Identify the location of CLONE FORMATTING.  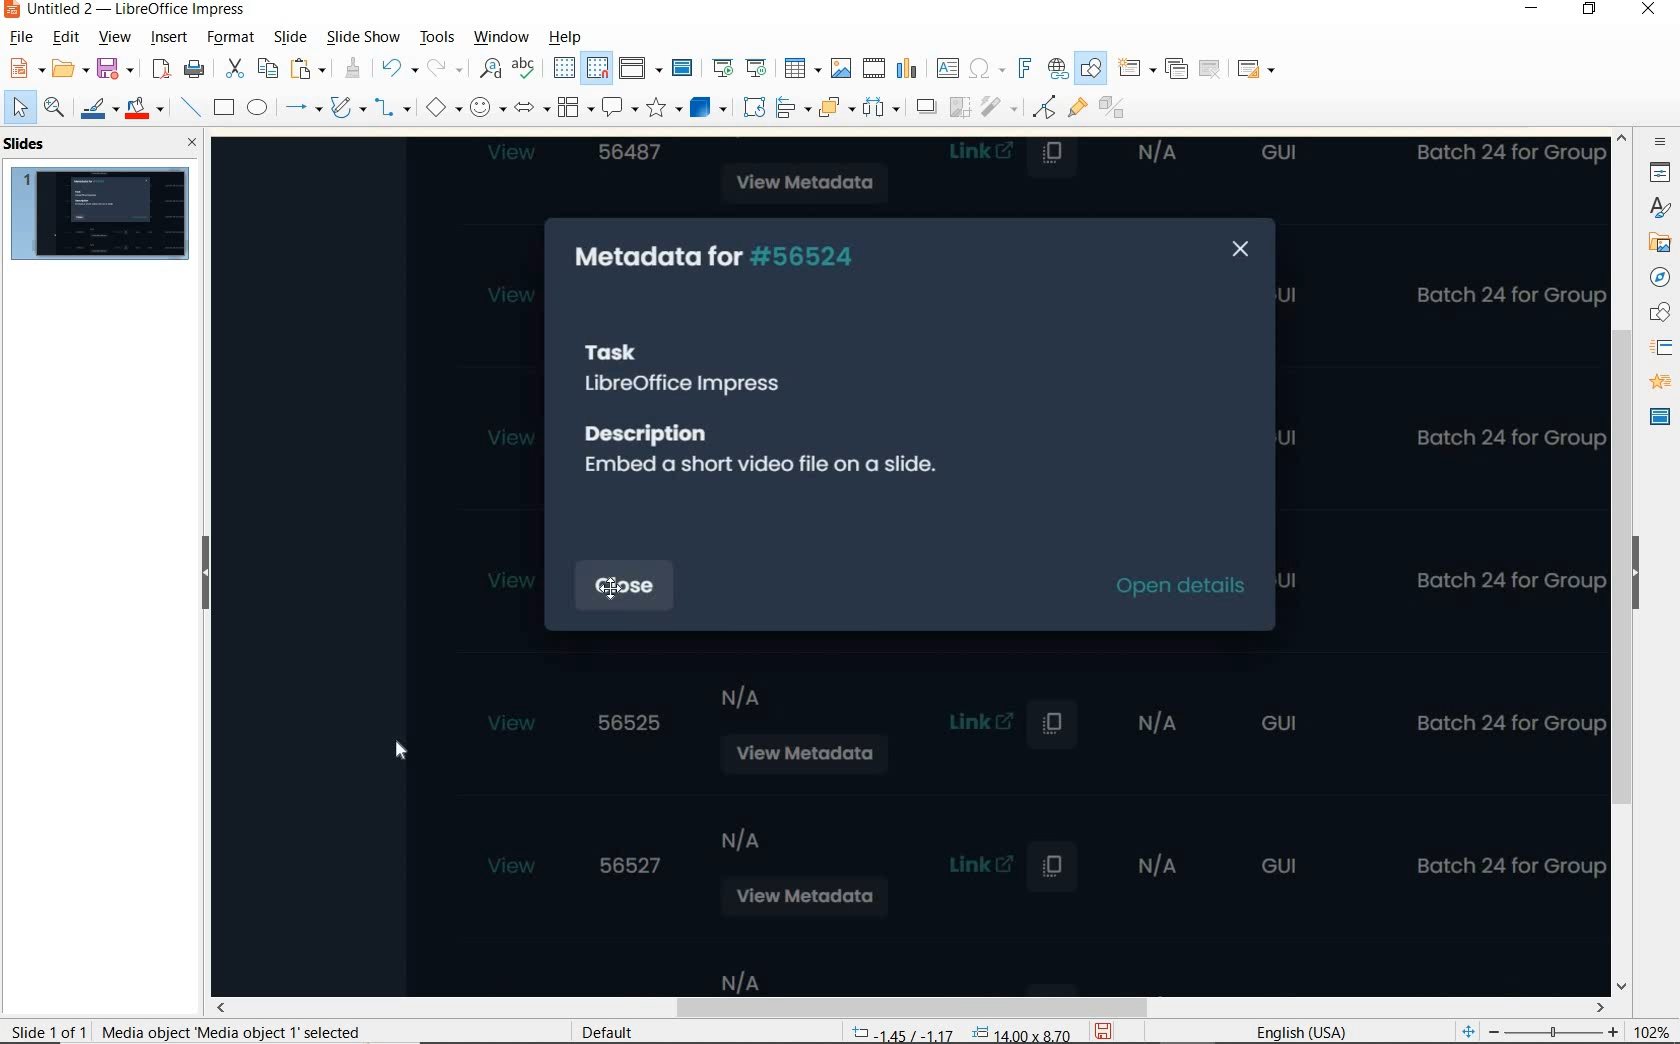
(352, 71).